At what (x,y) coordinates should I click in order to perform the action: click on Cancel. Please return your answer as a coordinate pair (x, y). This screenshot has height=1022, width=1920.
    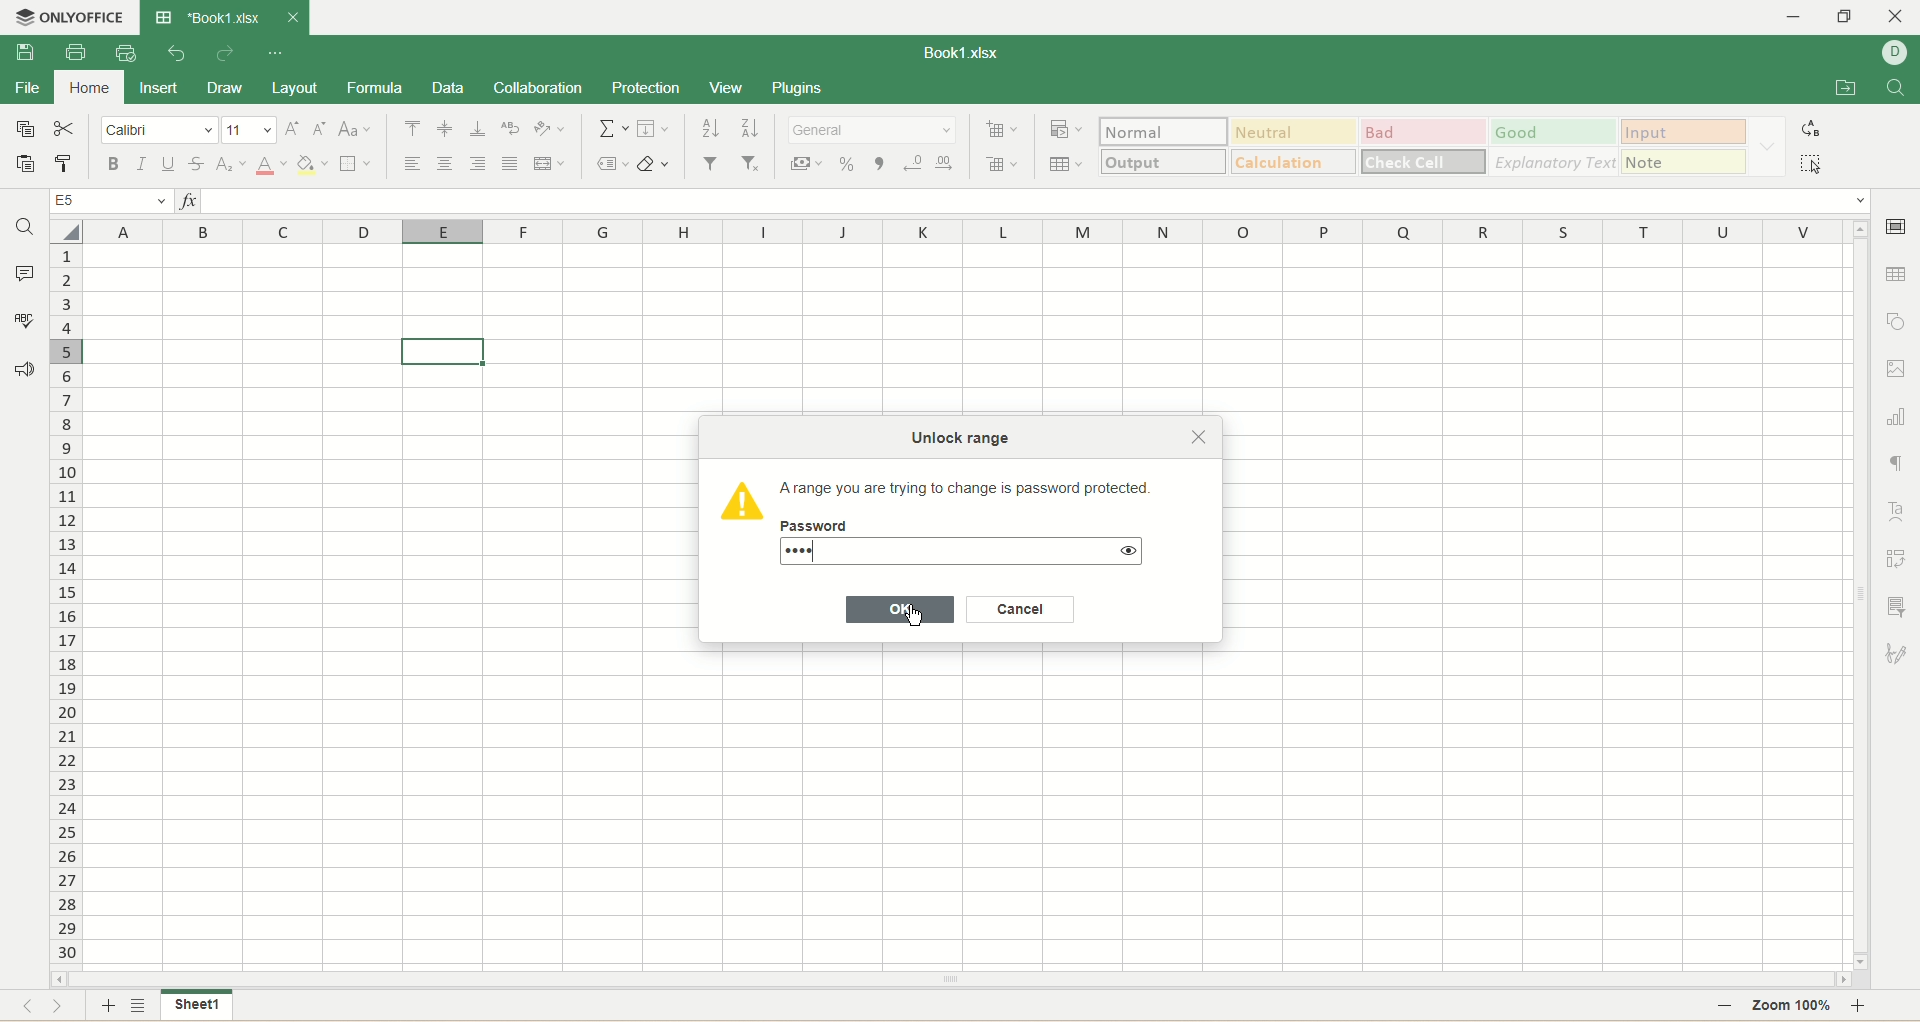
    Looking at the image, I should click on (1029, 611).